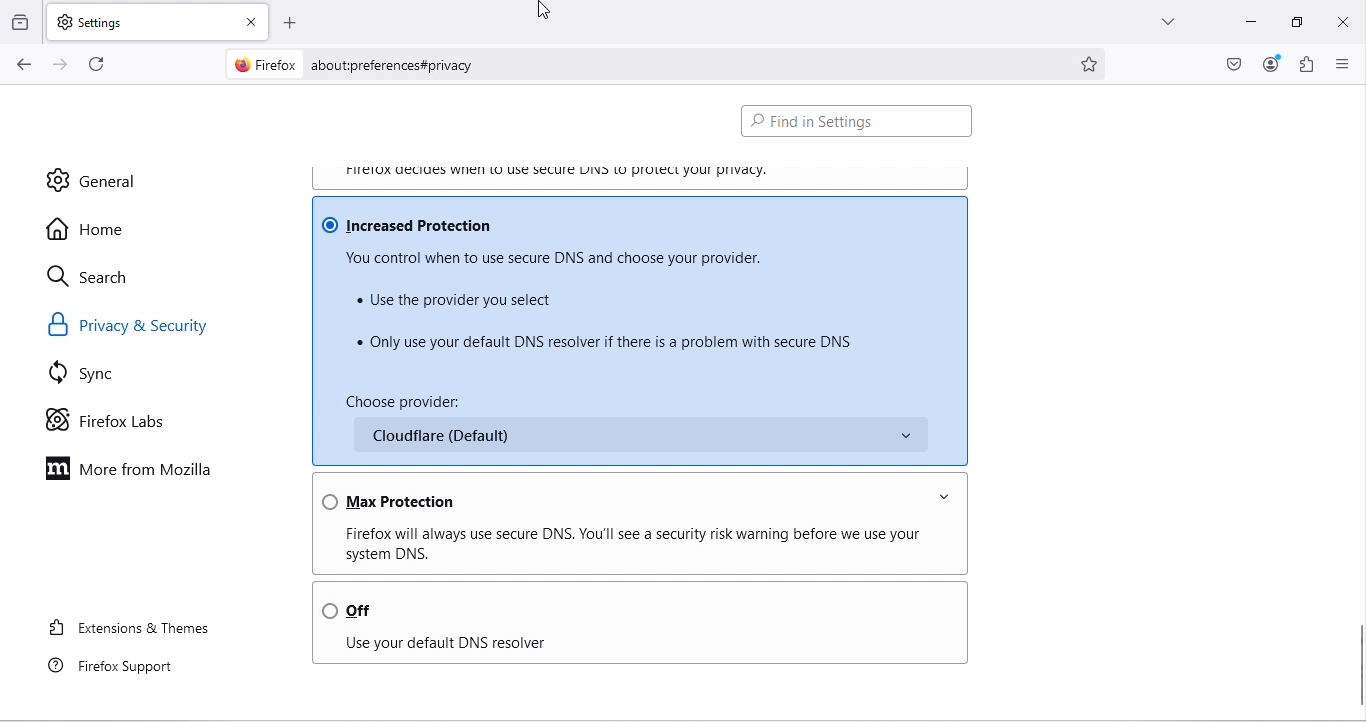  I want to click on Account, so click(1272, 65).